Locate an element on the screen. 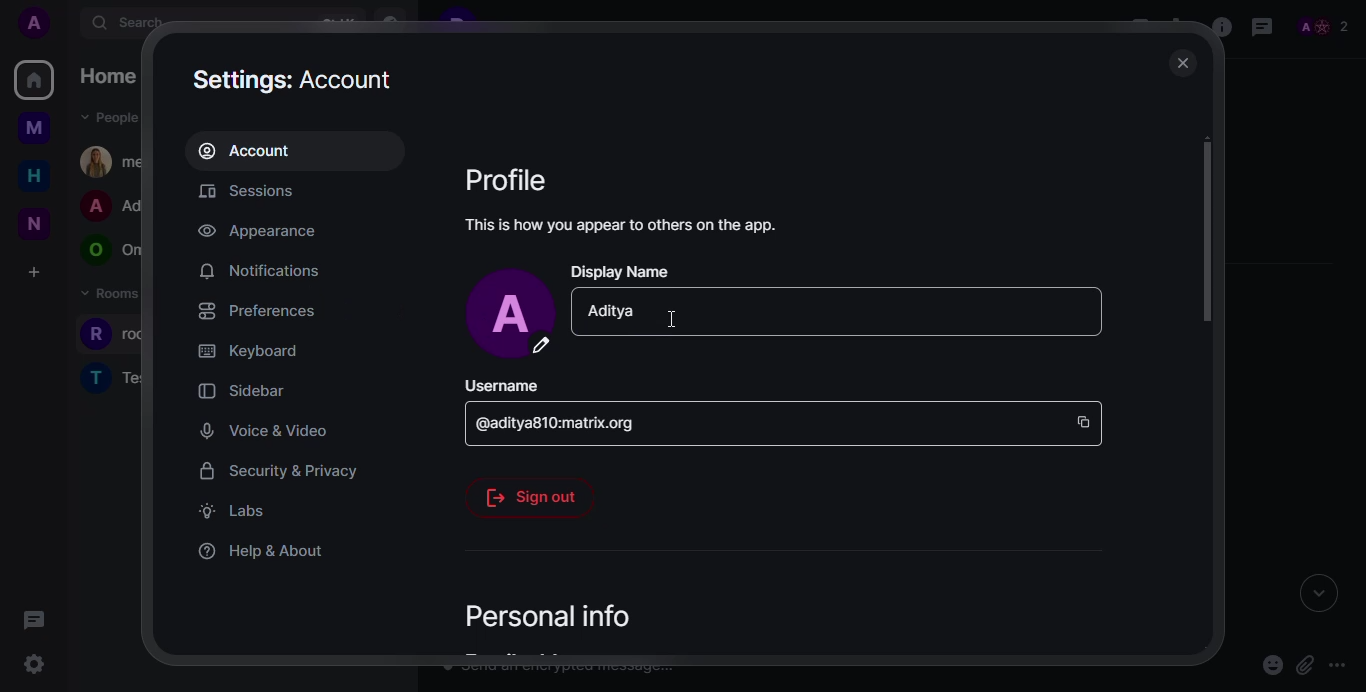 The image size is (1366, 692). threads is located at coordinates (33, 619).